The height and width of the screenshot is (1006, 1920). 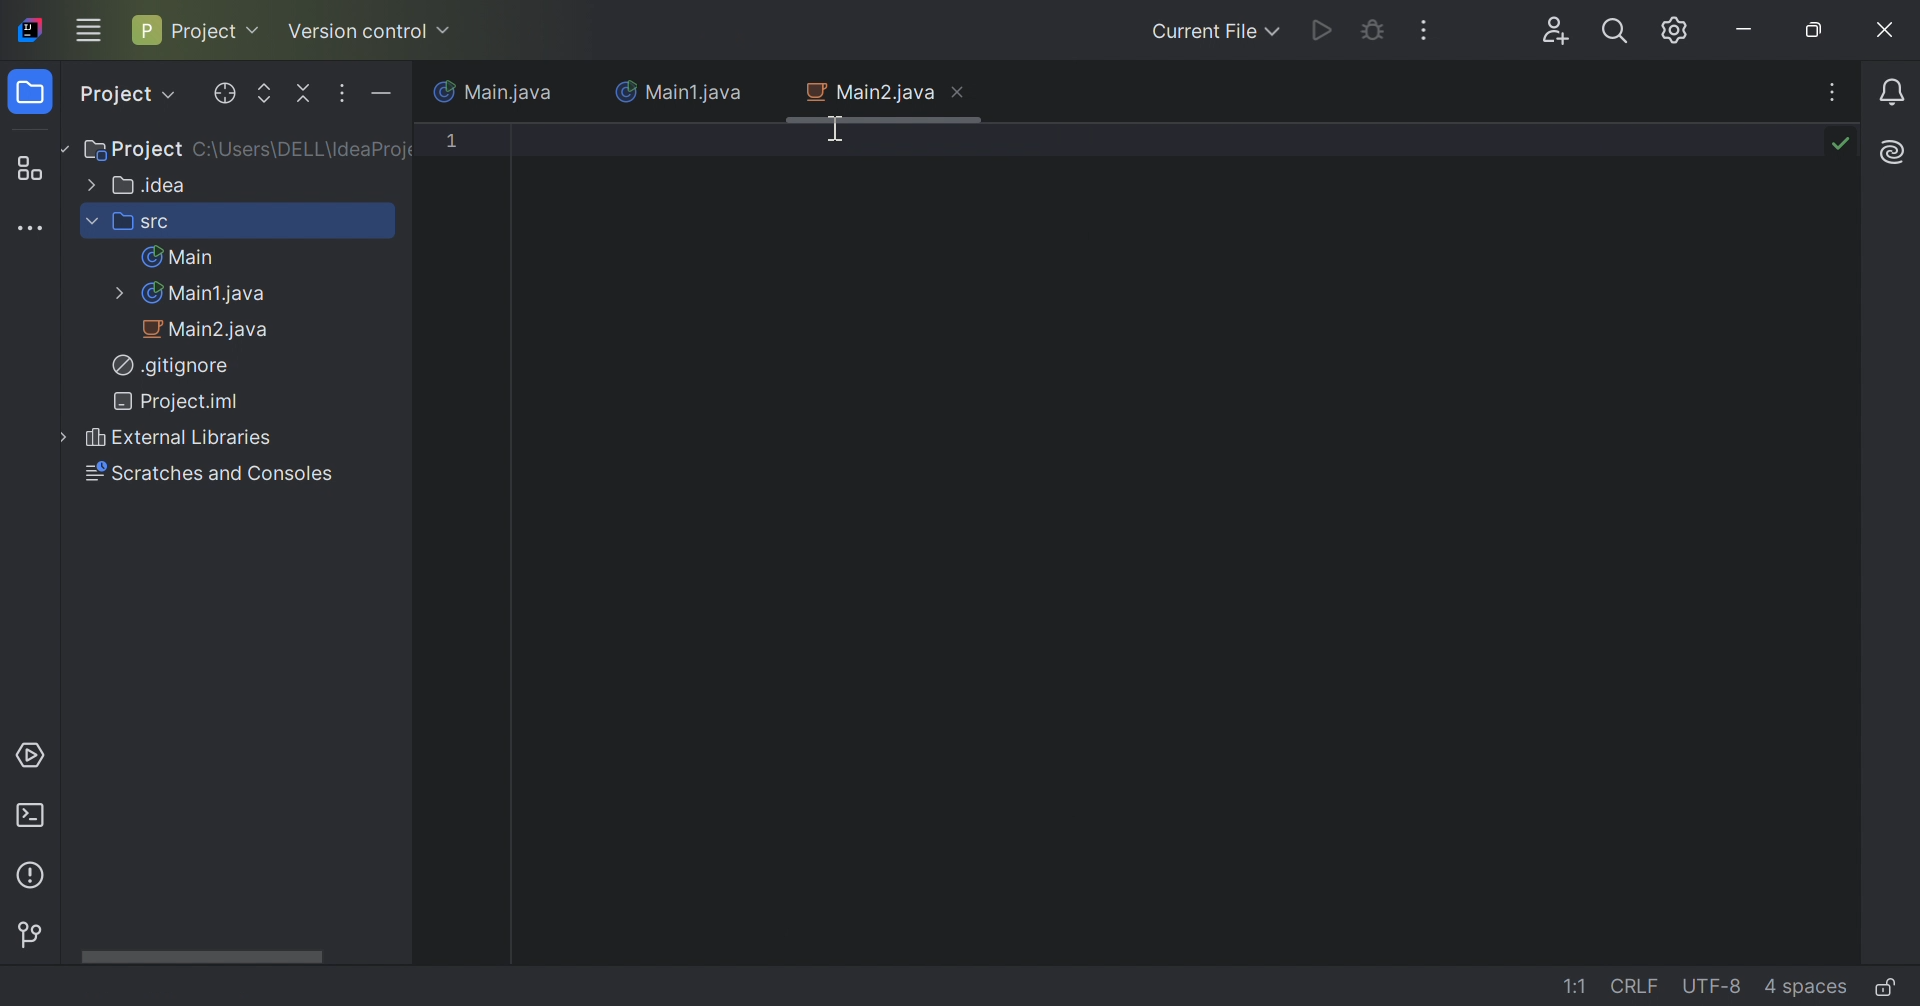 What do you see at coordinates (125, 96) in the screenshot?
I see `Project` at bounding box center [125, 96].